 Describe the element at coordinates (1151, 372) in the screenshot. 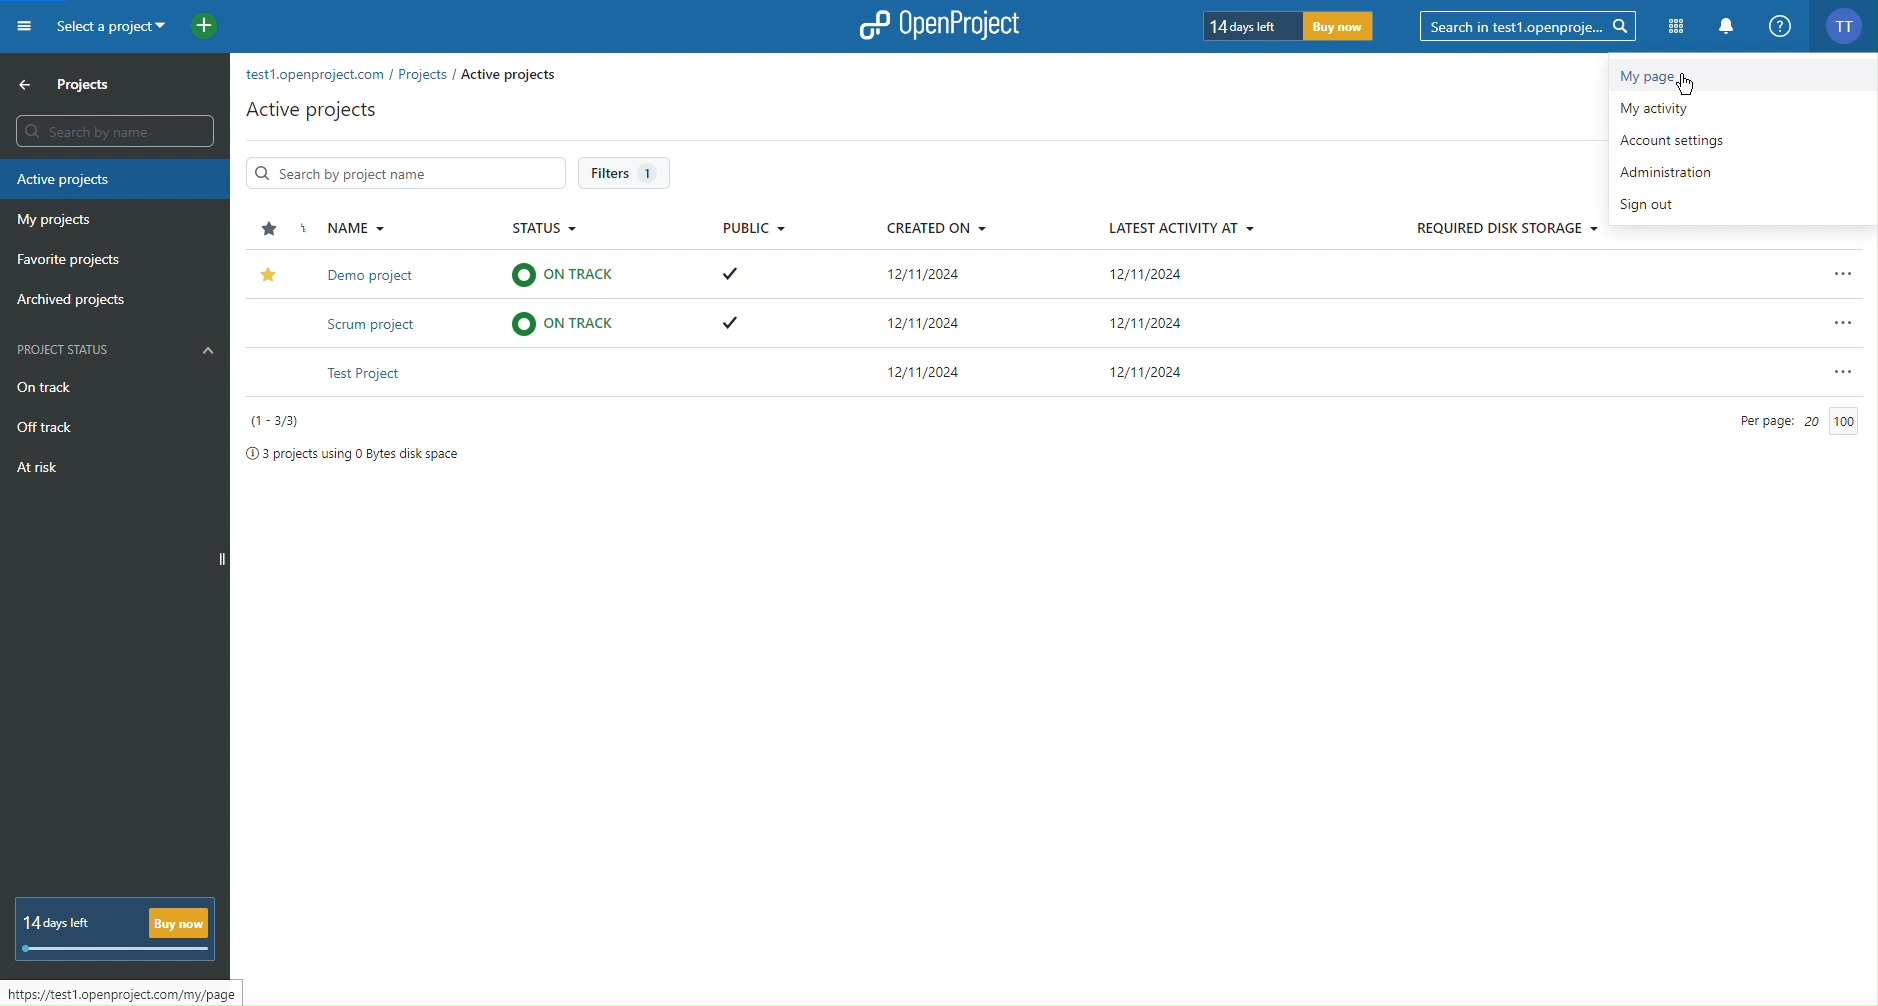

I see `12/11/2024` at that location.